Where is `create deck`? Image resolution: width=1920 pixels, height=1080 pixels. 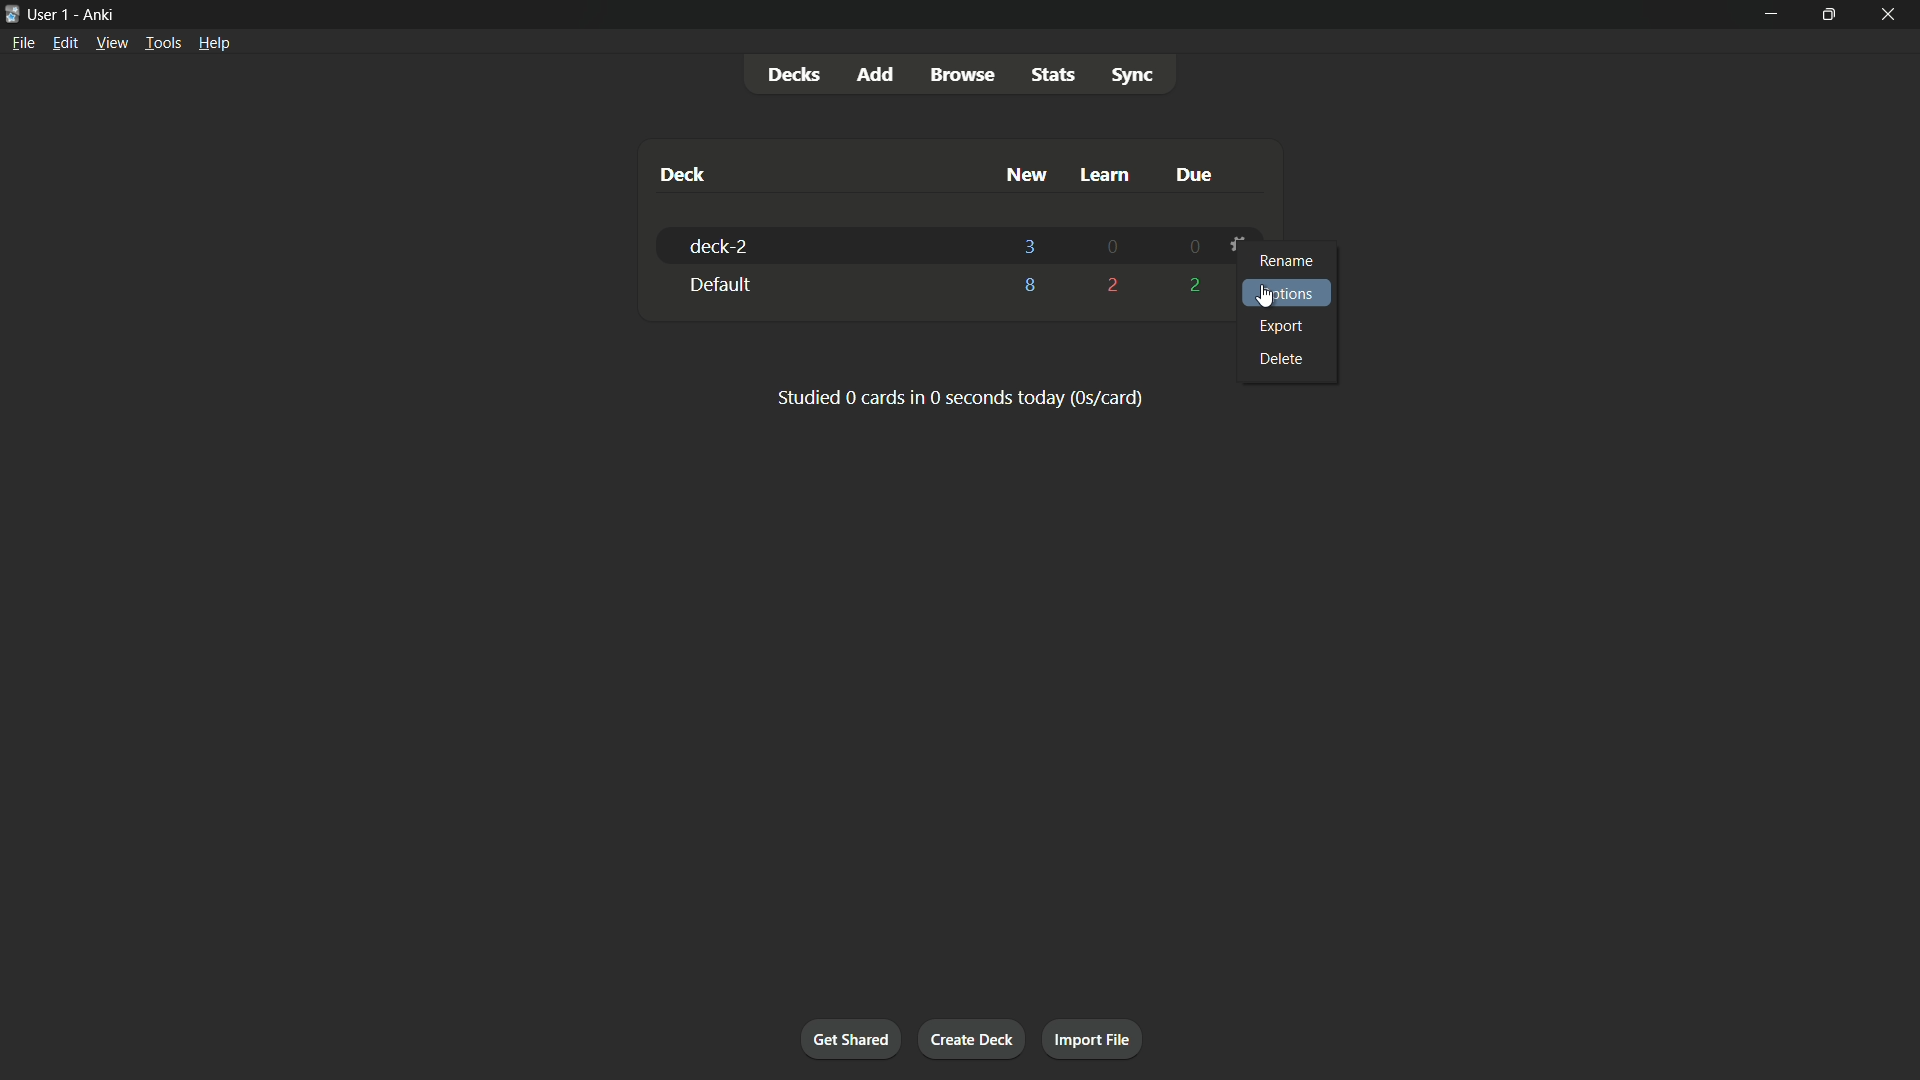
create deck is located at coordinates (974, 1040).